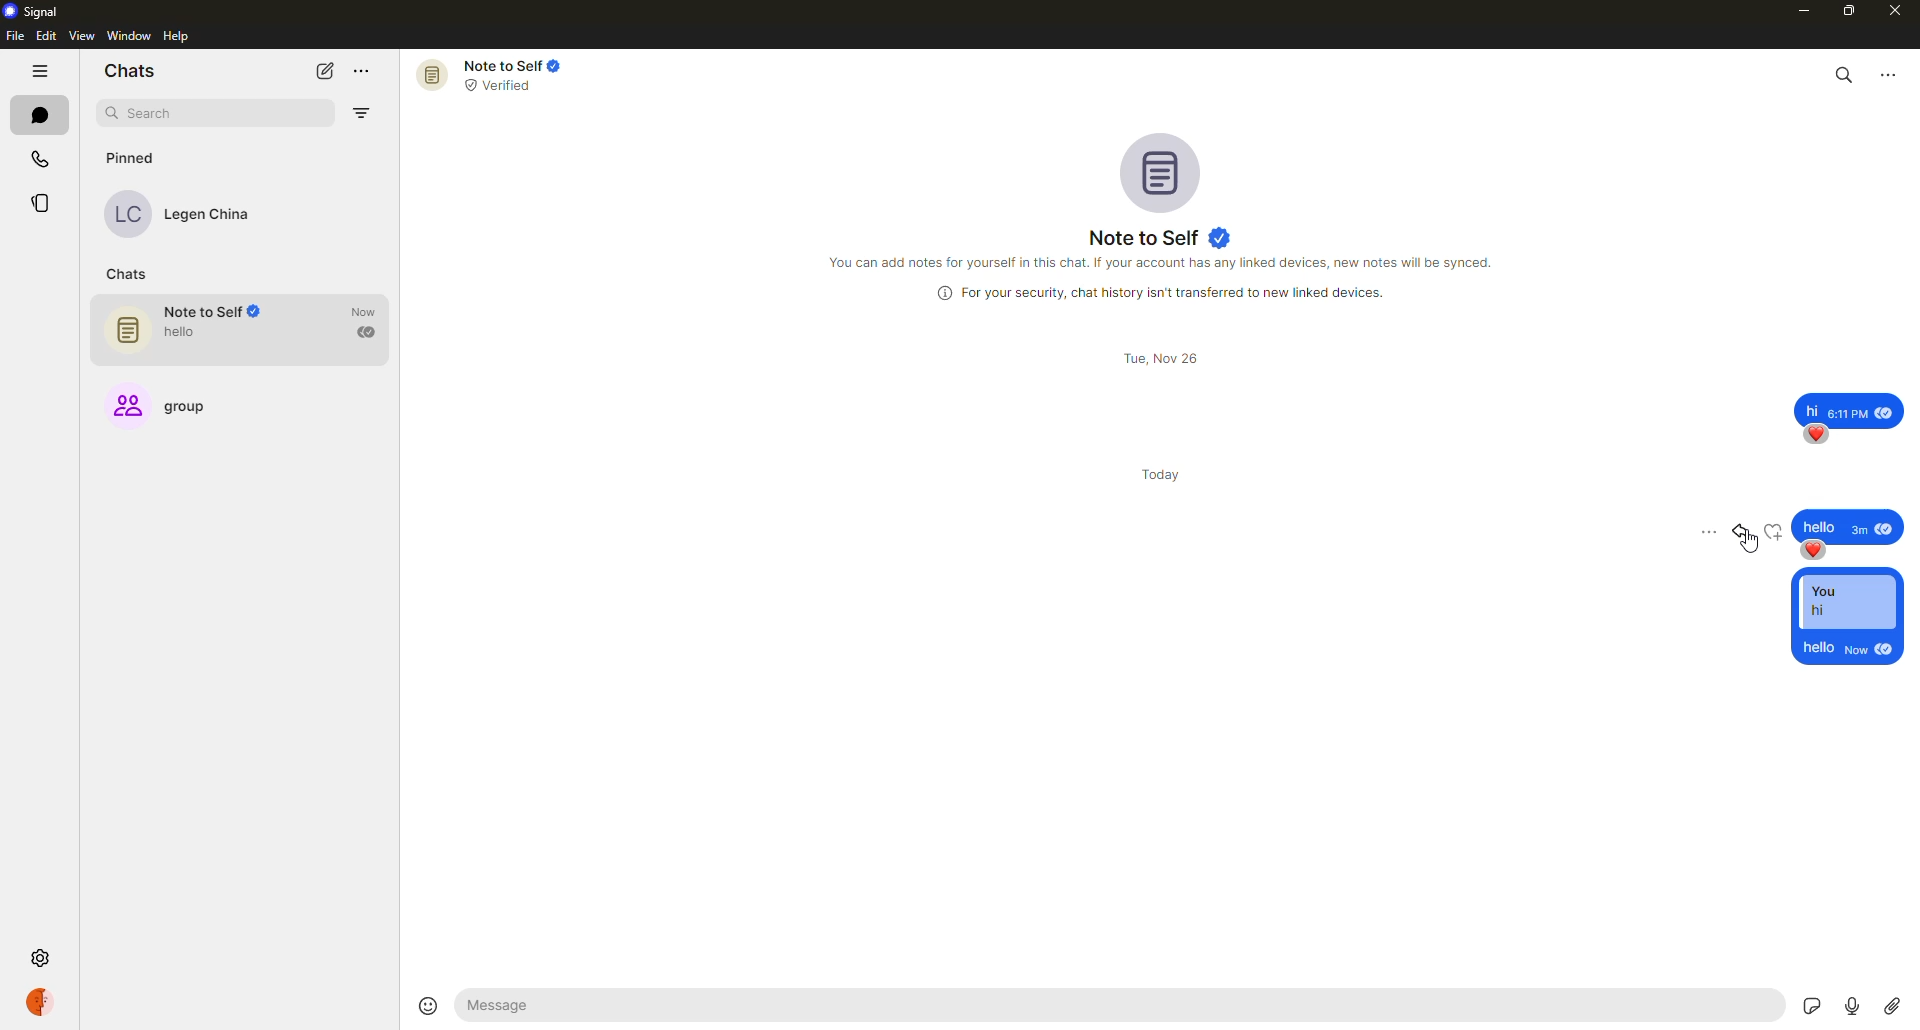 Image resolution: width=1920 pixels, height=1030 pixels. What do you see at coordinates (175, 37) in the screenshot?
I see `help` at bounding box center [175, 37].